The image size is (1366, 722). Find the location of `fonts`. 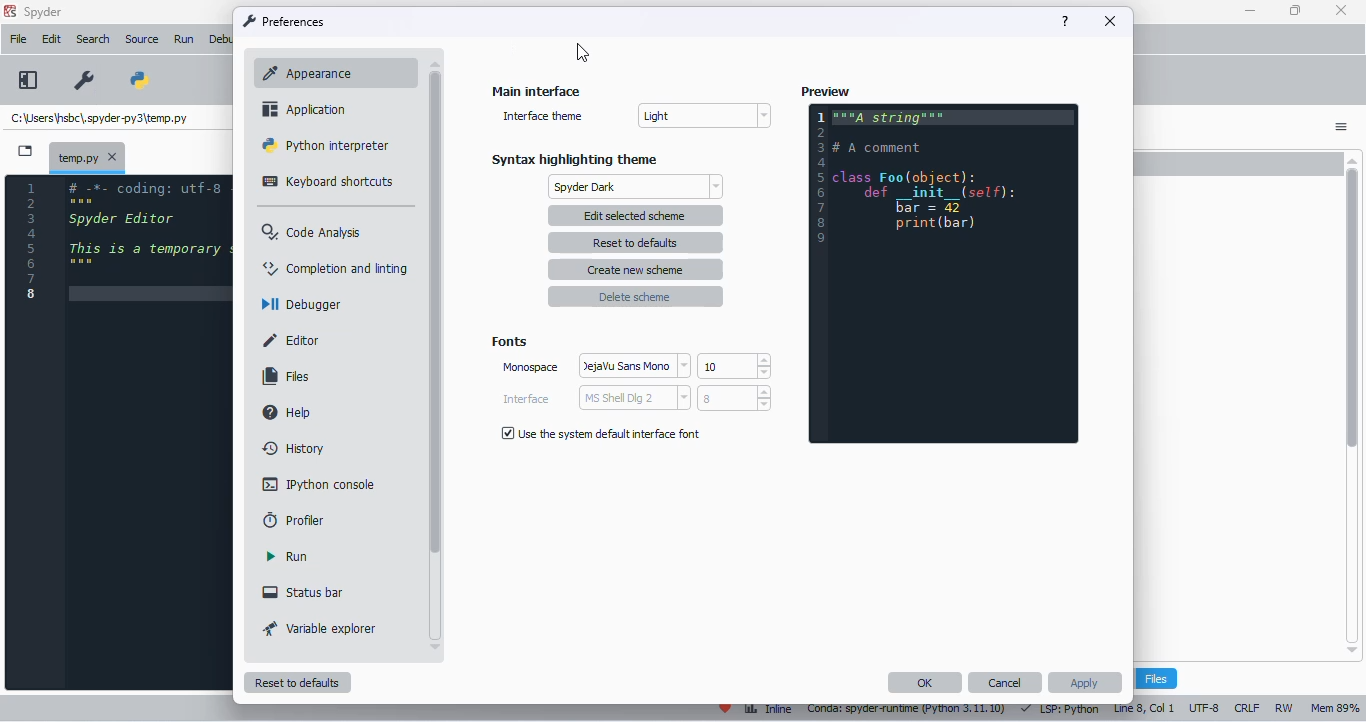

fonts is located at coordinates (509, 341).